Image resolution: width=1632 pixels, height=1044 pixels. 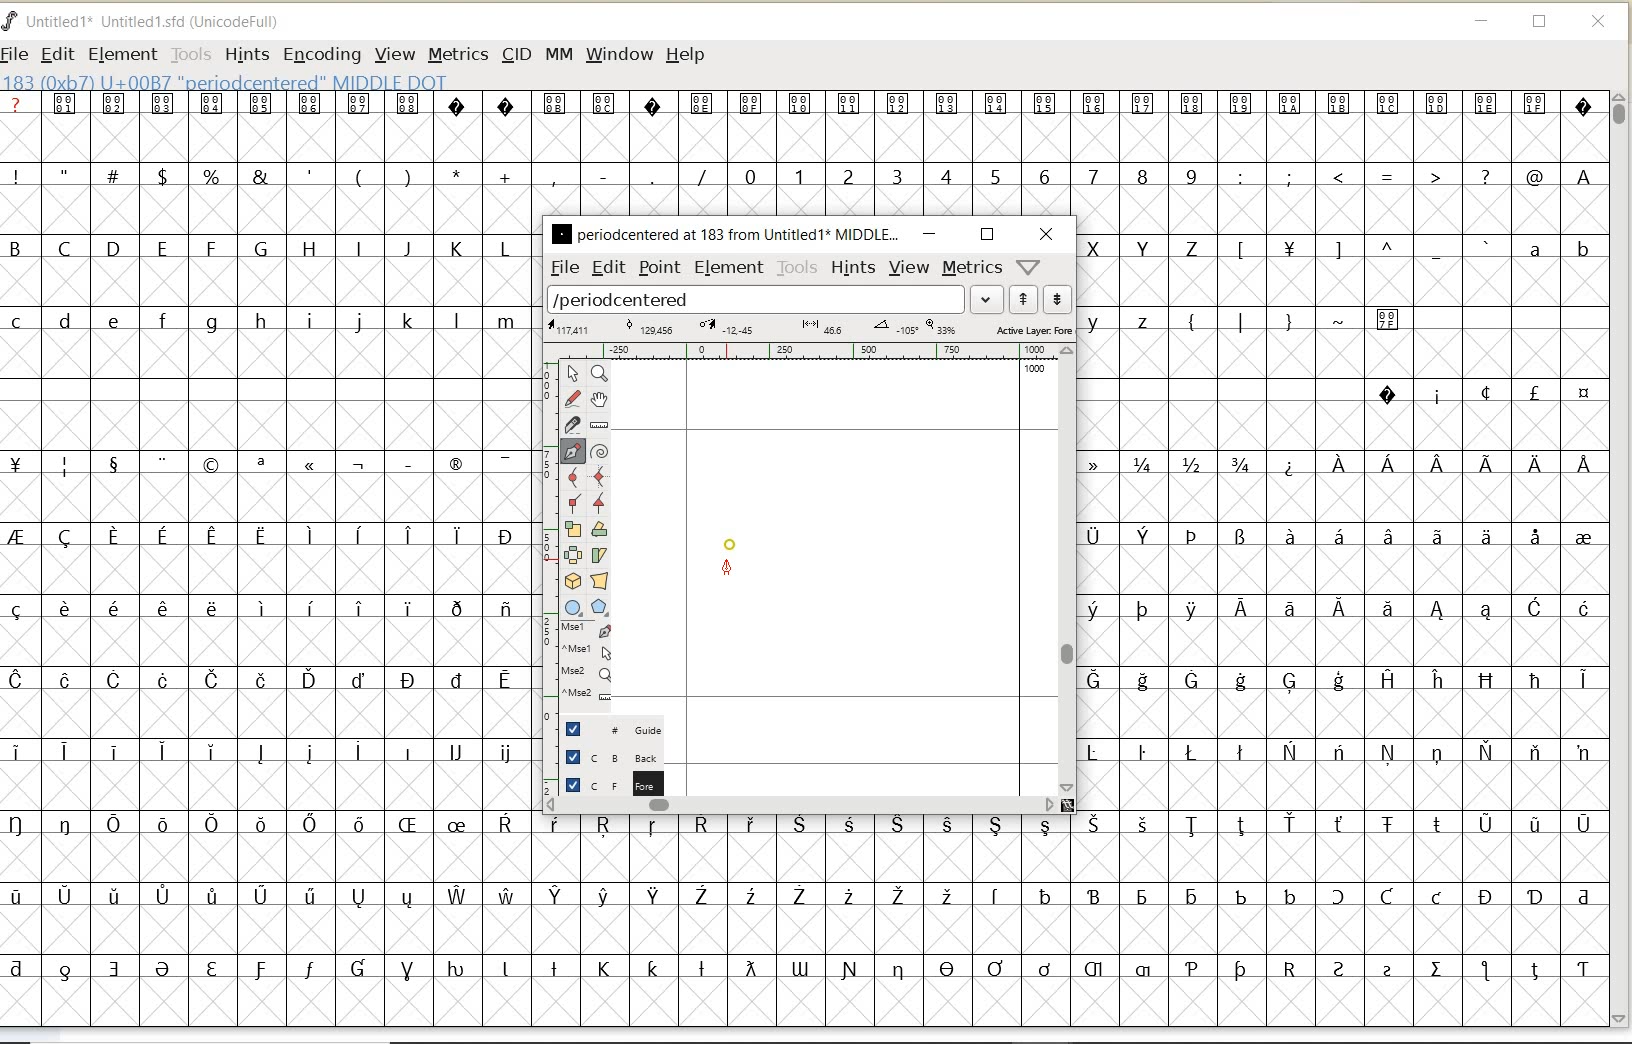 I want to click on HELP, so click(x=685, y=53).